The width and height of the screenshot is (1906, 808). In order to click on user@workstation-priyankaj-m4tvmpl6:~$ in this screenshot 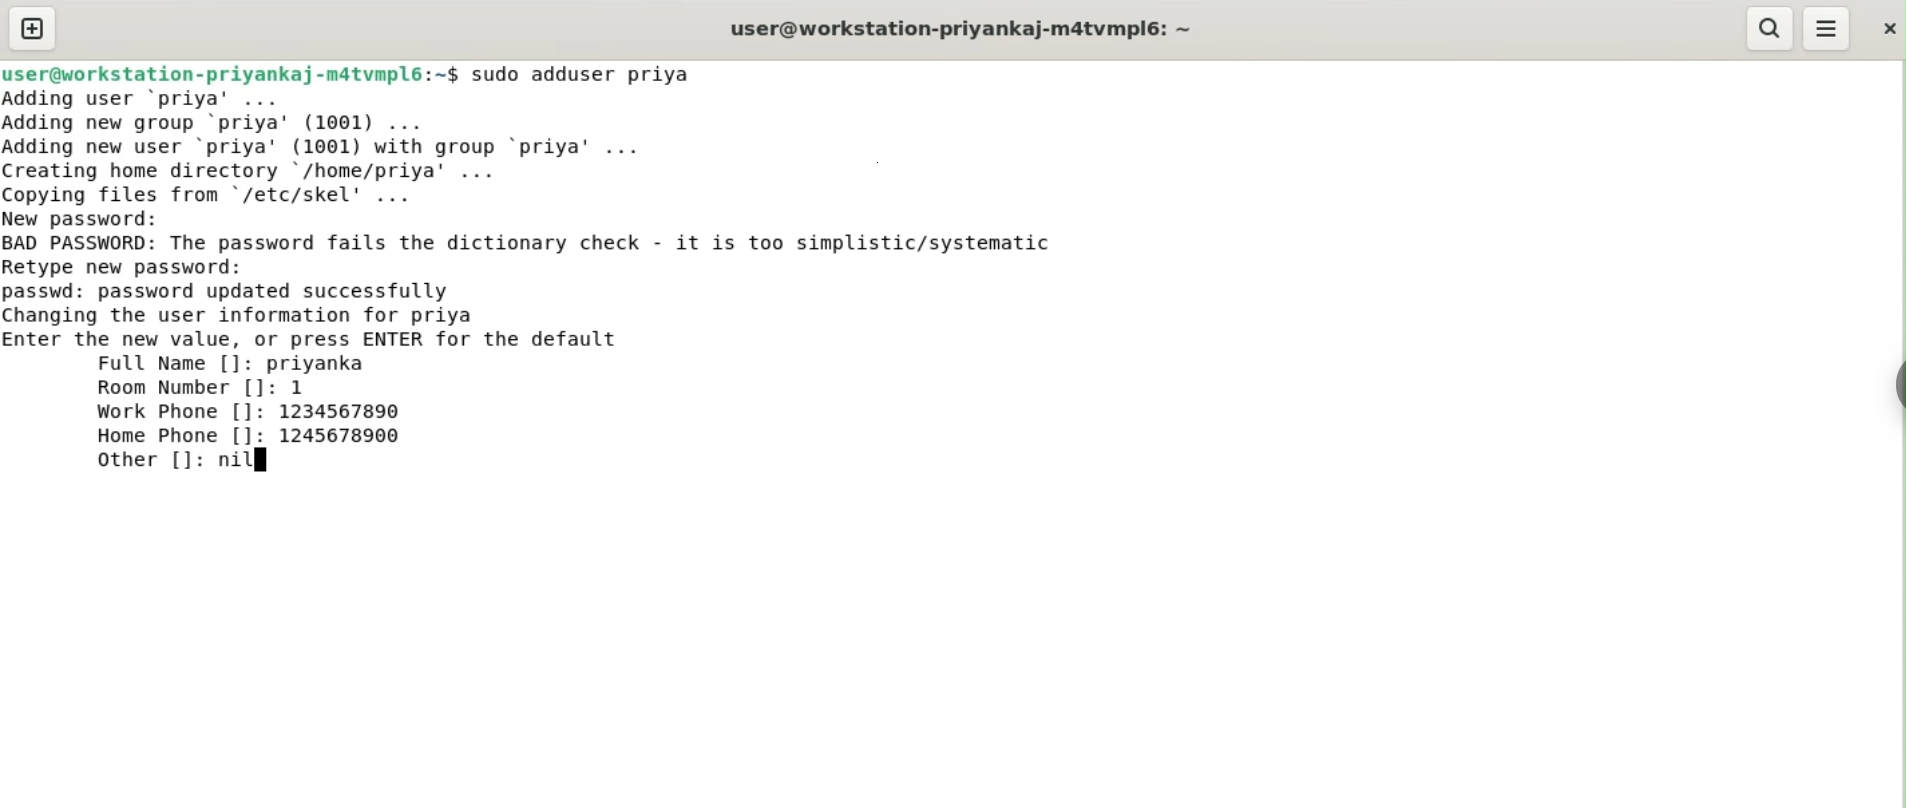, I will do `click(230, 71)`.